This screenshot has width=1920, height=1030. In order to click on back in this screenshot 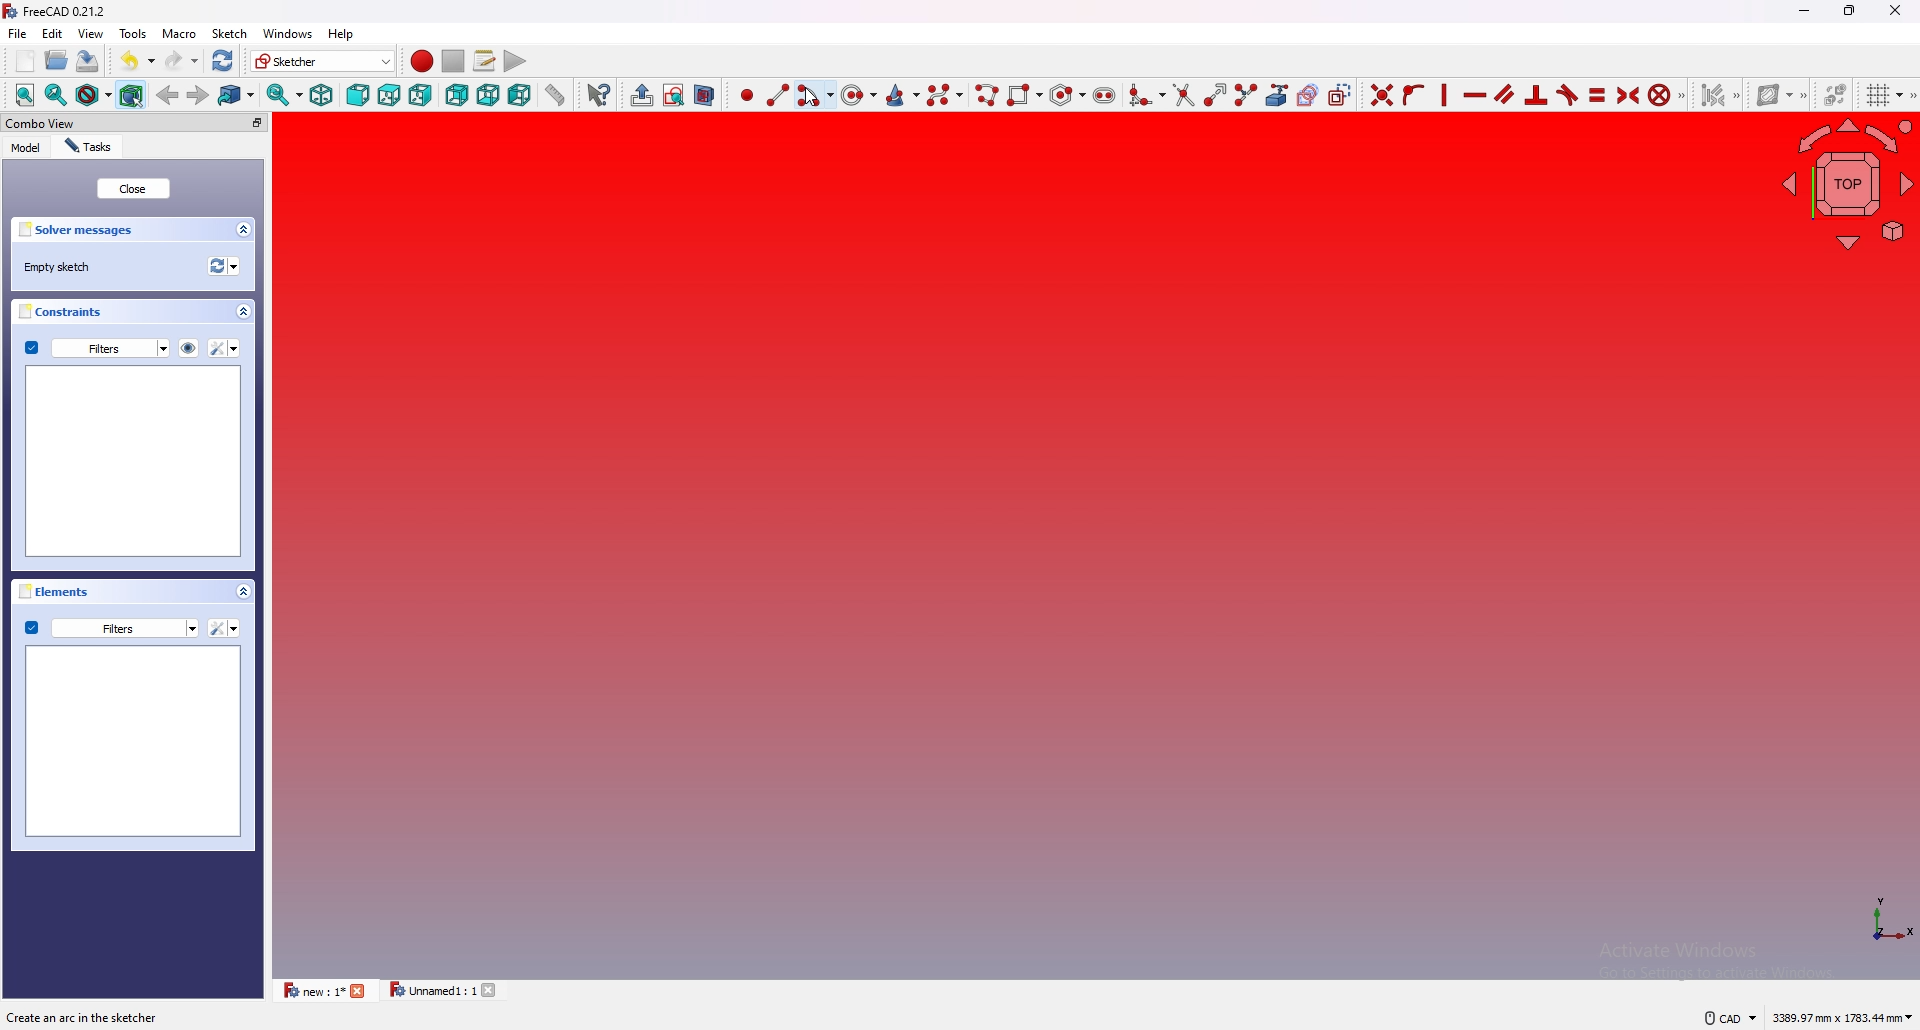, I will do `click(169, 95)`.